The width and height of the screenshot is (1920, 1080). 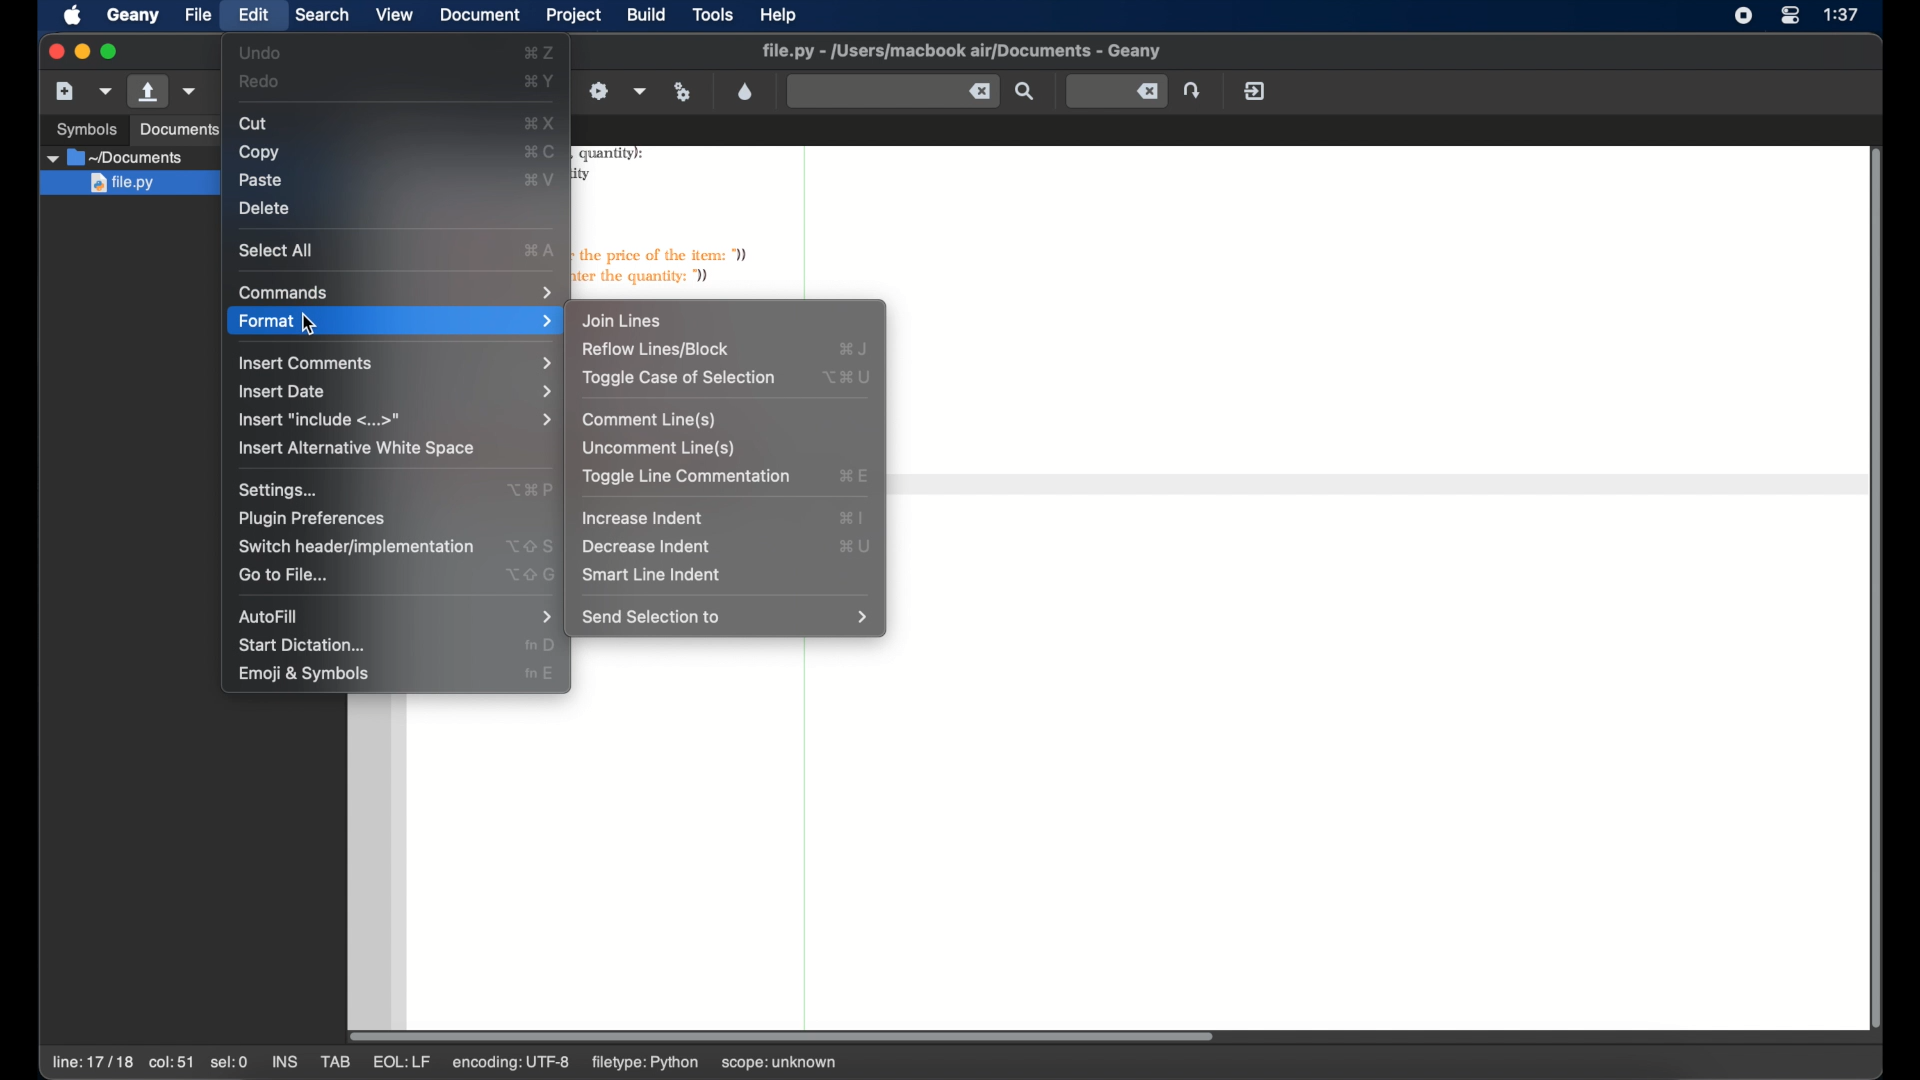 What do you see at coordinates (305, 674) in the screenshot?
I see `emoji and symbols` at bounding box center [305, 674].